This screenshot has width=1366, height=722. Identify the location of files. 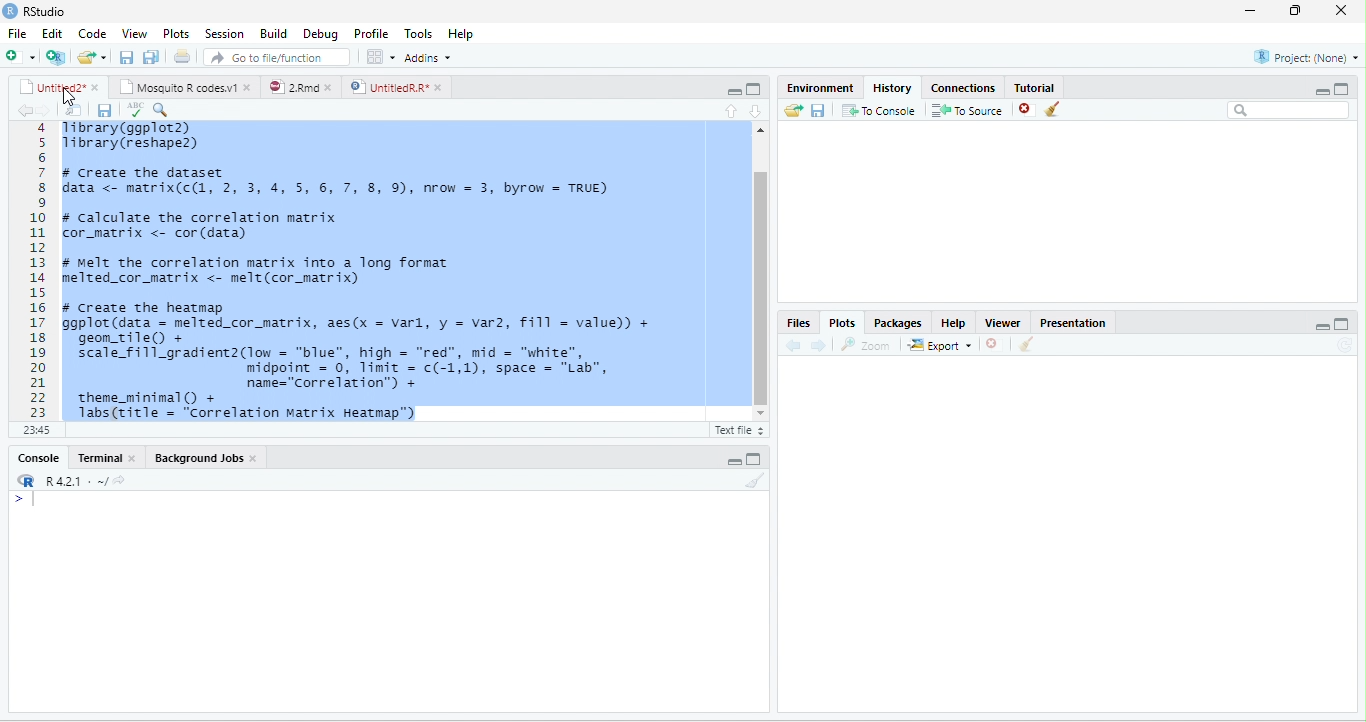
(797, 322).